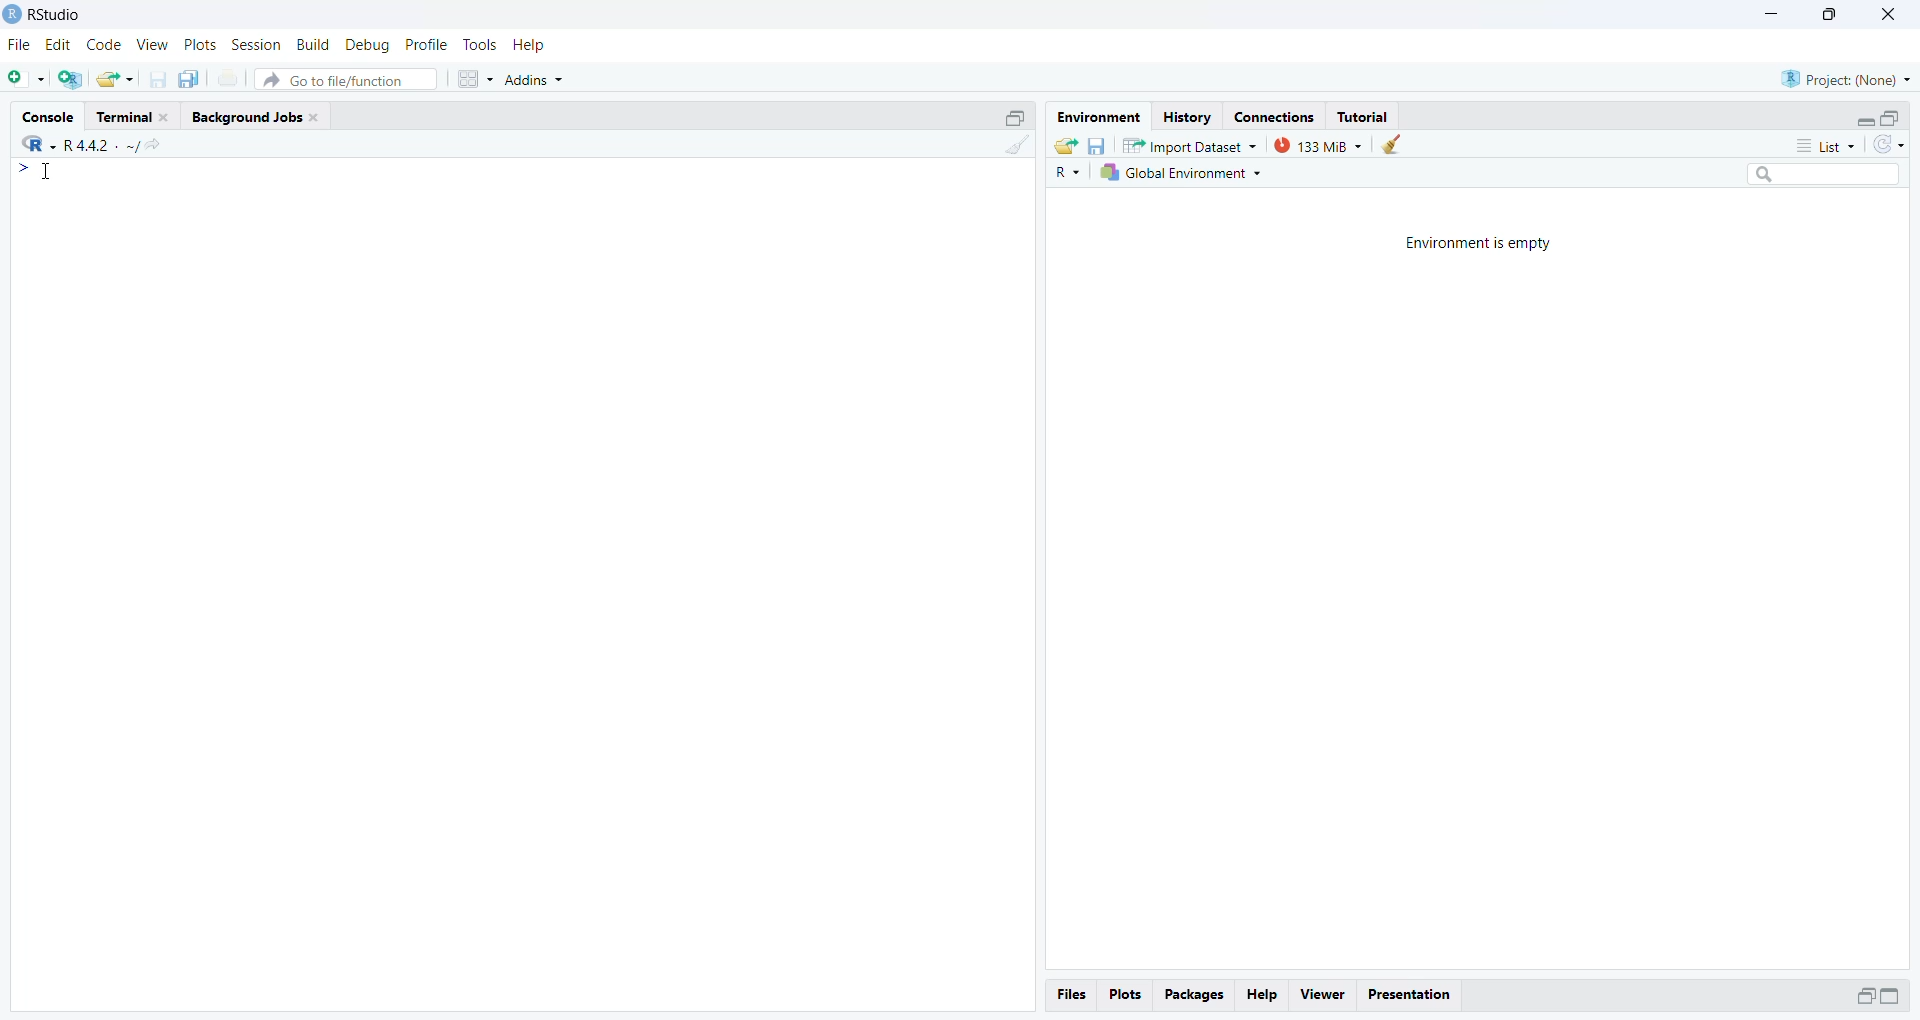  I want to click on > , so click(16, 170).